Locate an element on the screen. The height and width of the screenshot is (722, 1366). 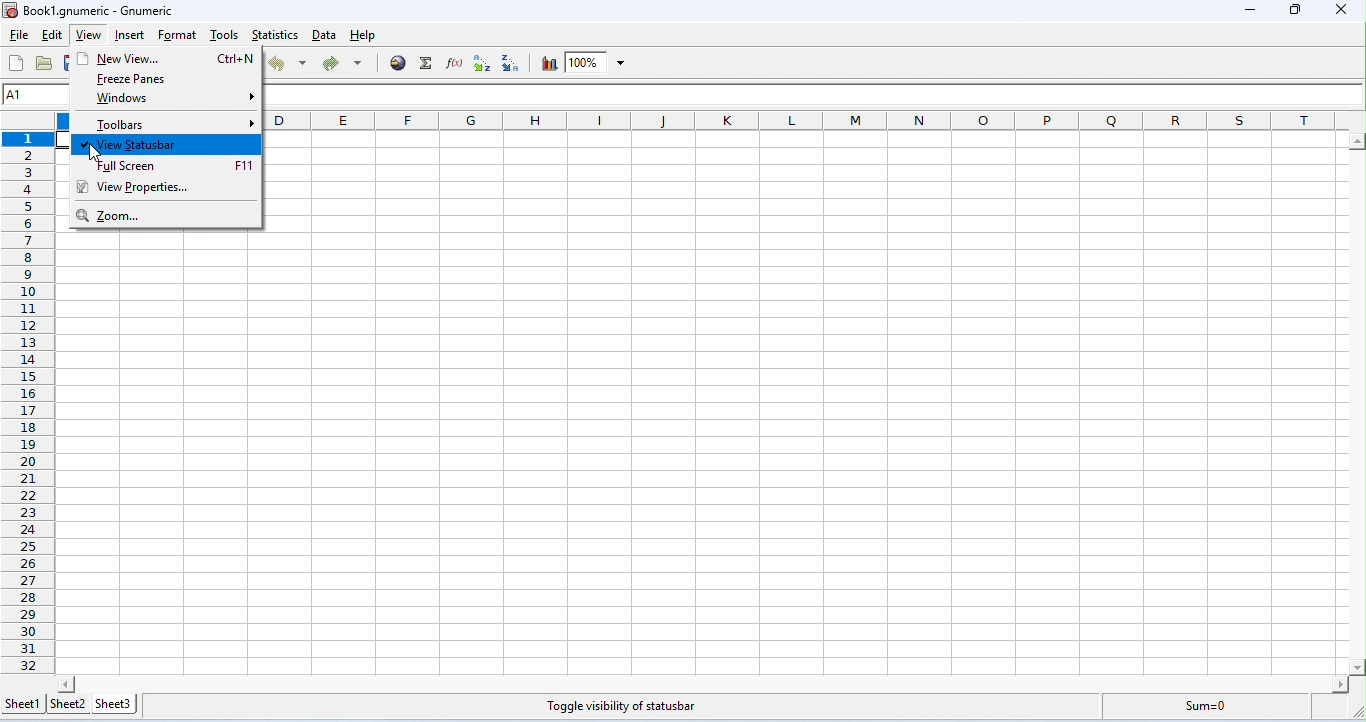
view properties is located at coordinates (149, 186).